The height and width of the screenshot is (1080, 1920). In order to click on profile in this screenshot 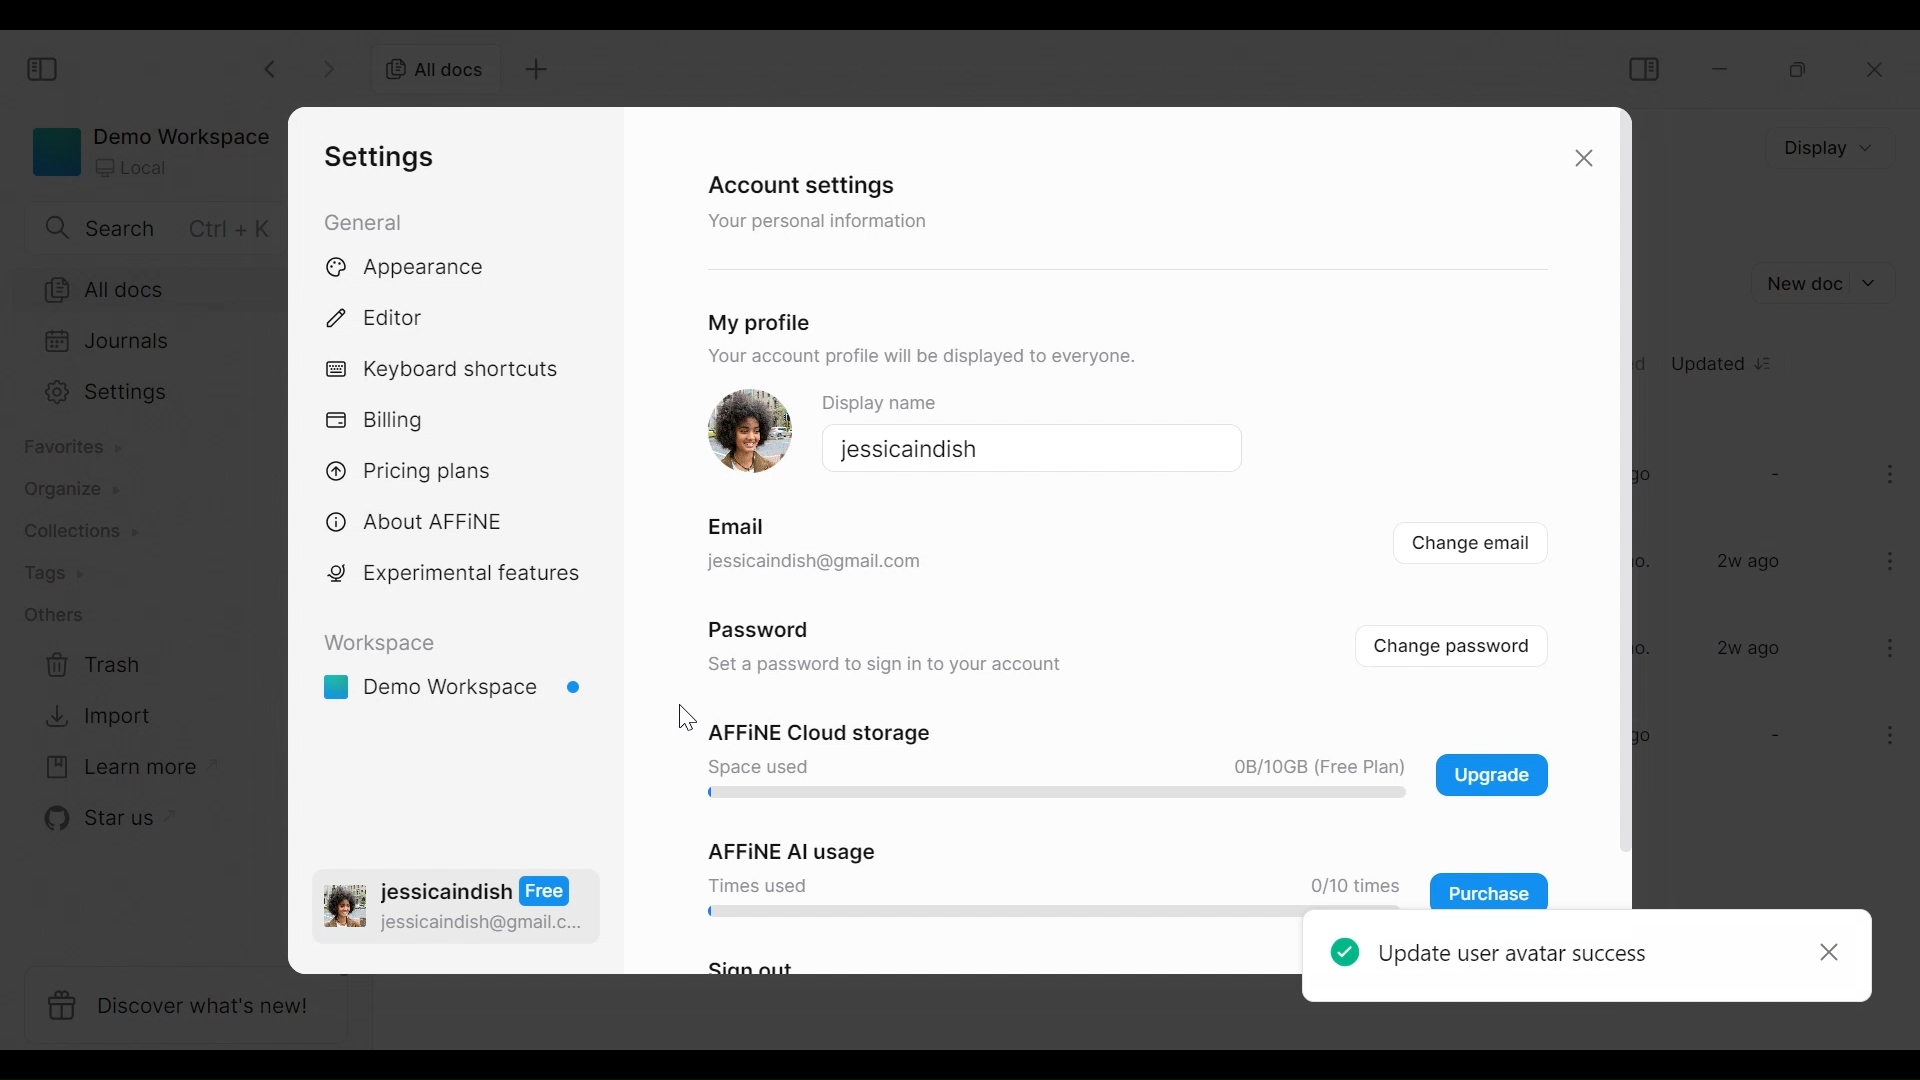, I will do `click(345, 910)`.